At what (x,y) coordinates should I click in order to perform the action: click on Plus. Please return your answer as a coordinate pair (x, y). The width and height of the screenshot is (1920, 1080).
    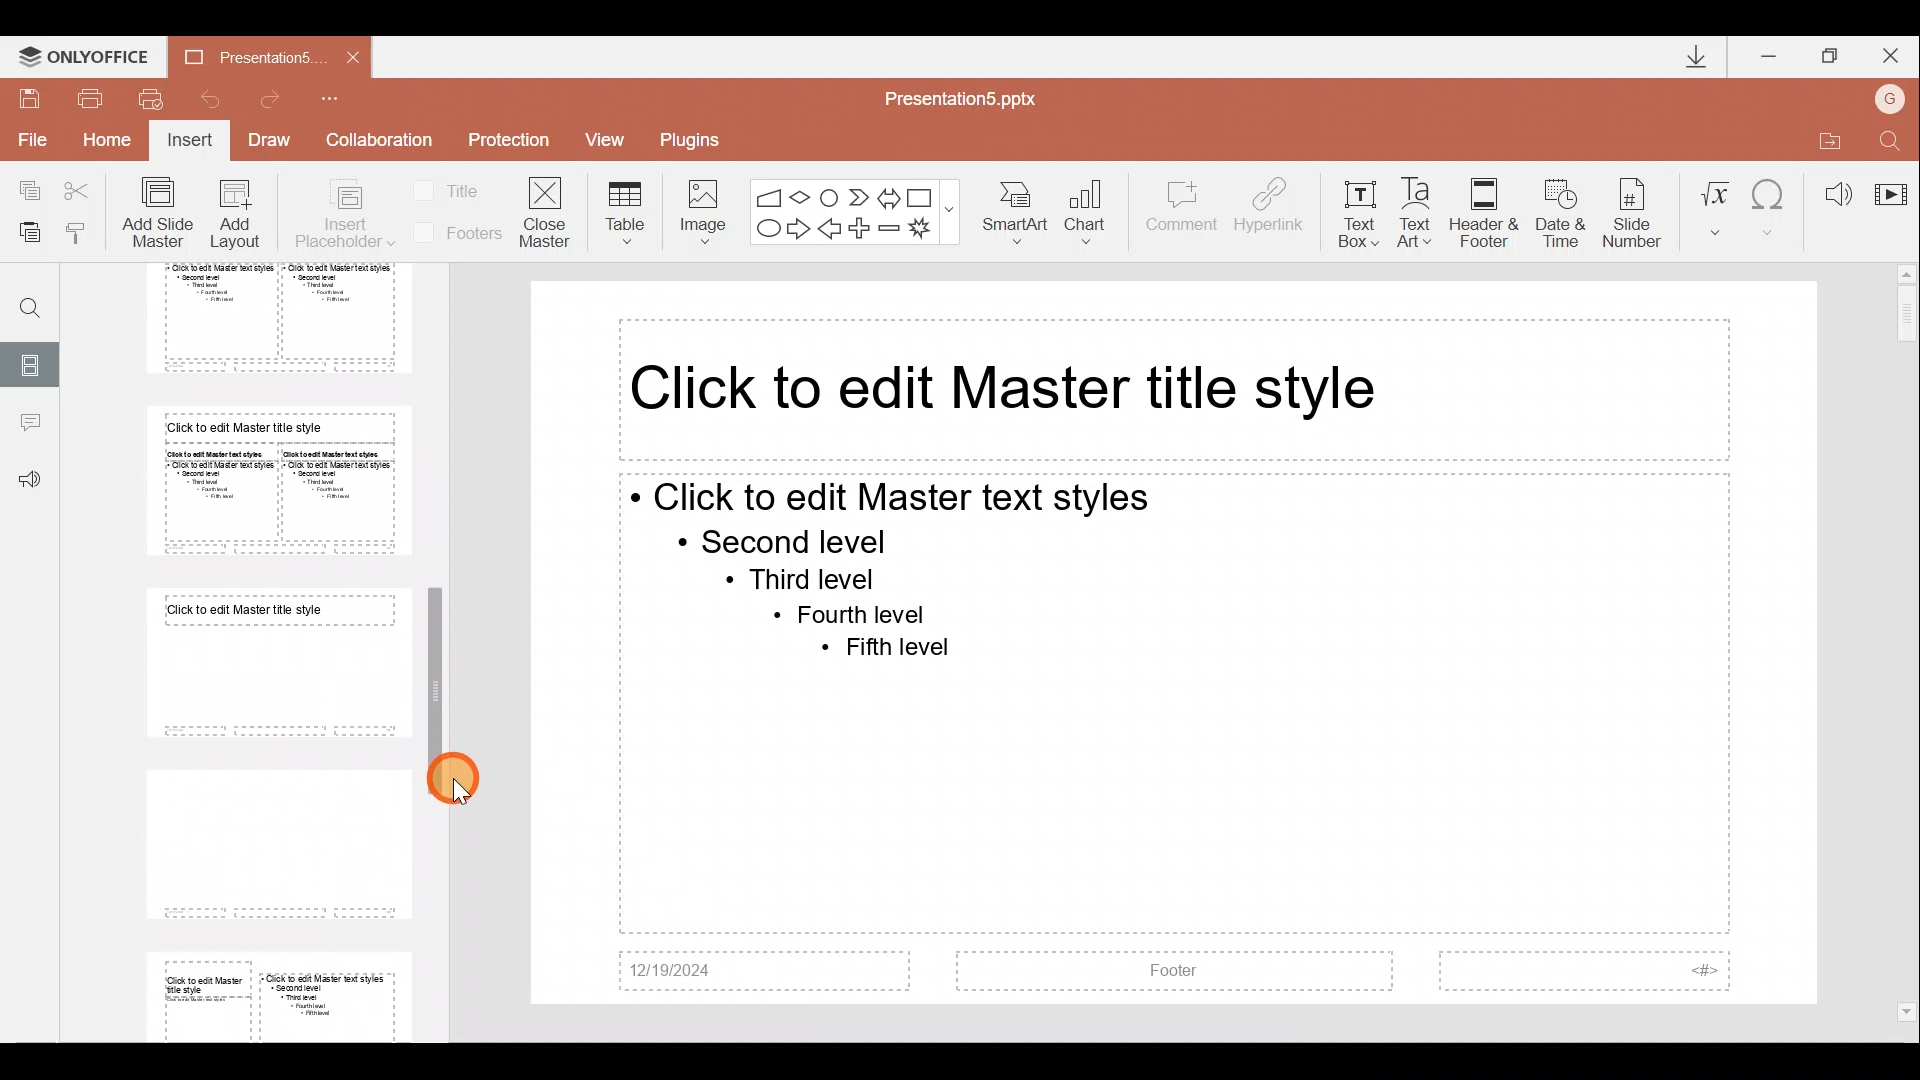
    Looking at the image, I should click on (863, 226).